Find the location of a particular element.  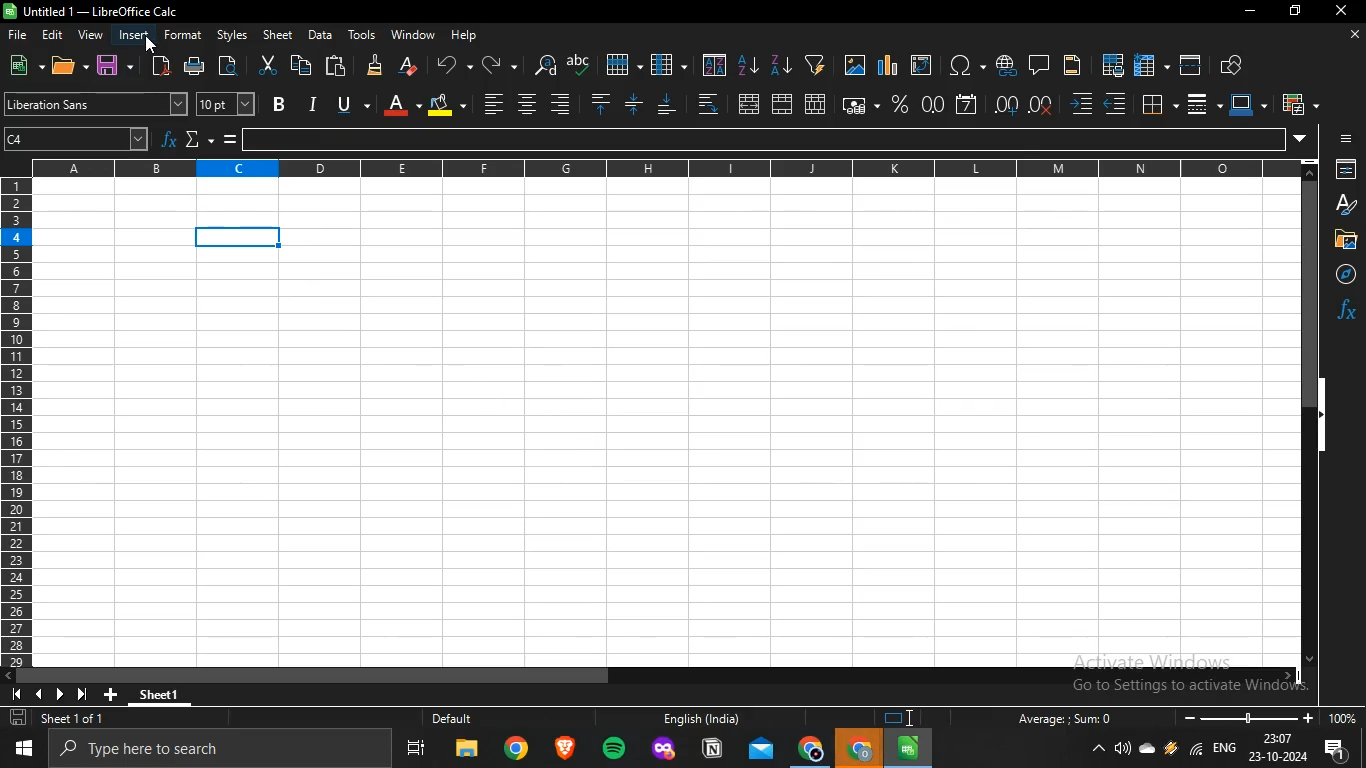

tools is located at coordinates (362, 35).